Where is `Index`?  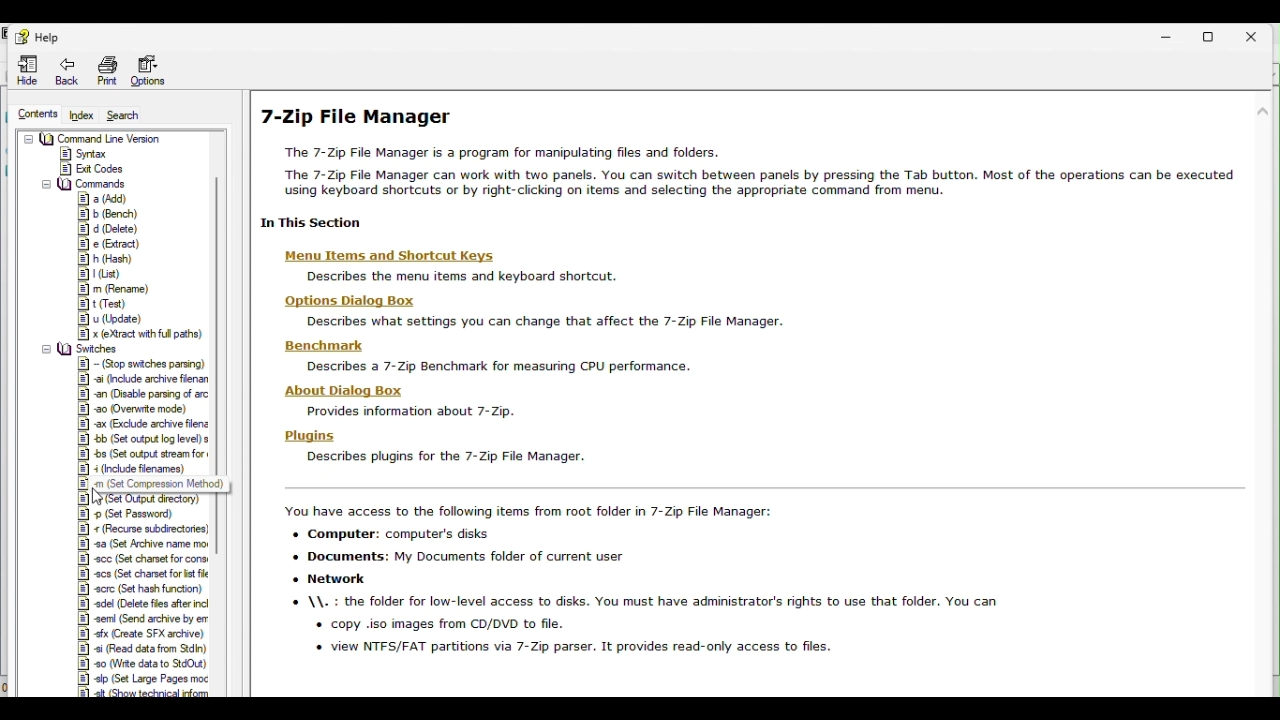 Index is located at coordinates (84, 116).